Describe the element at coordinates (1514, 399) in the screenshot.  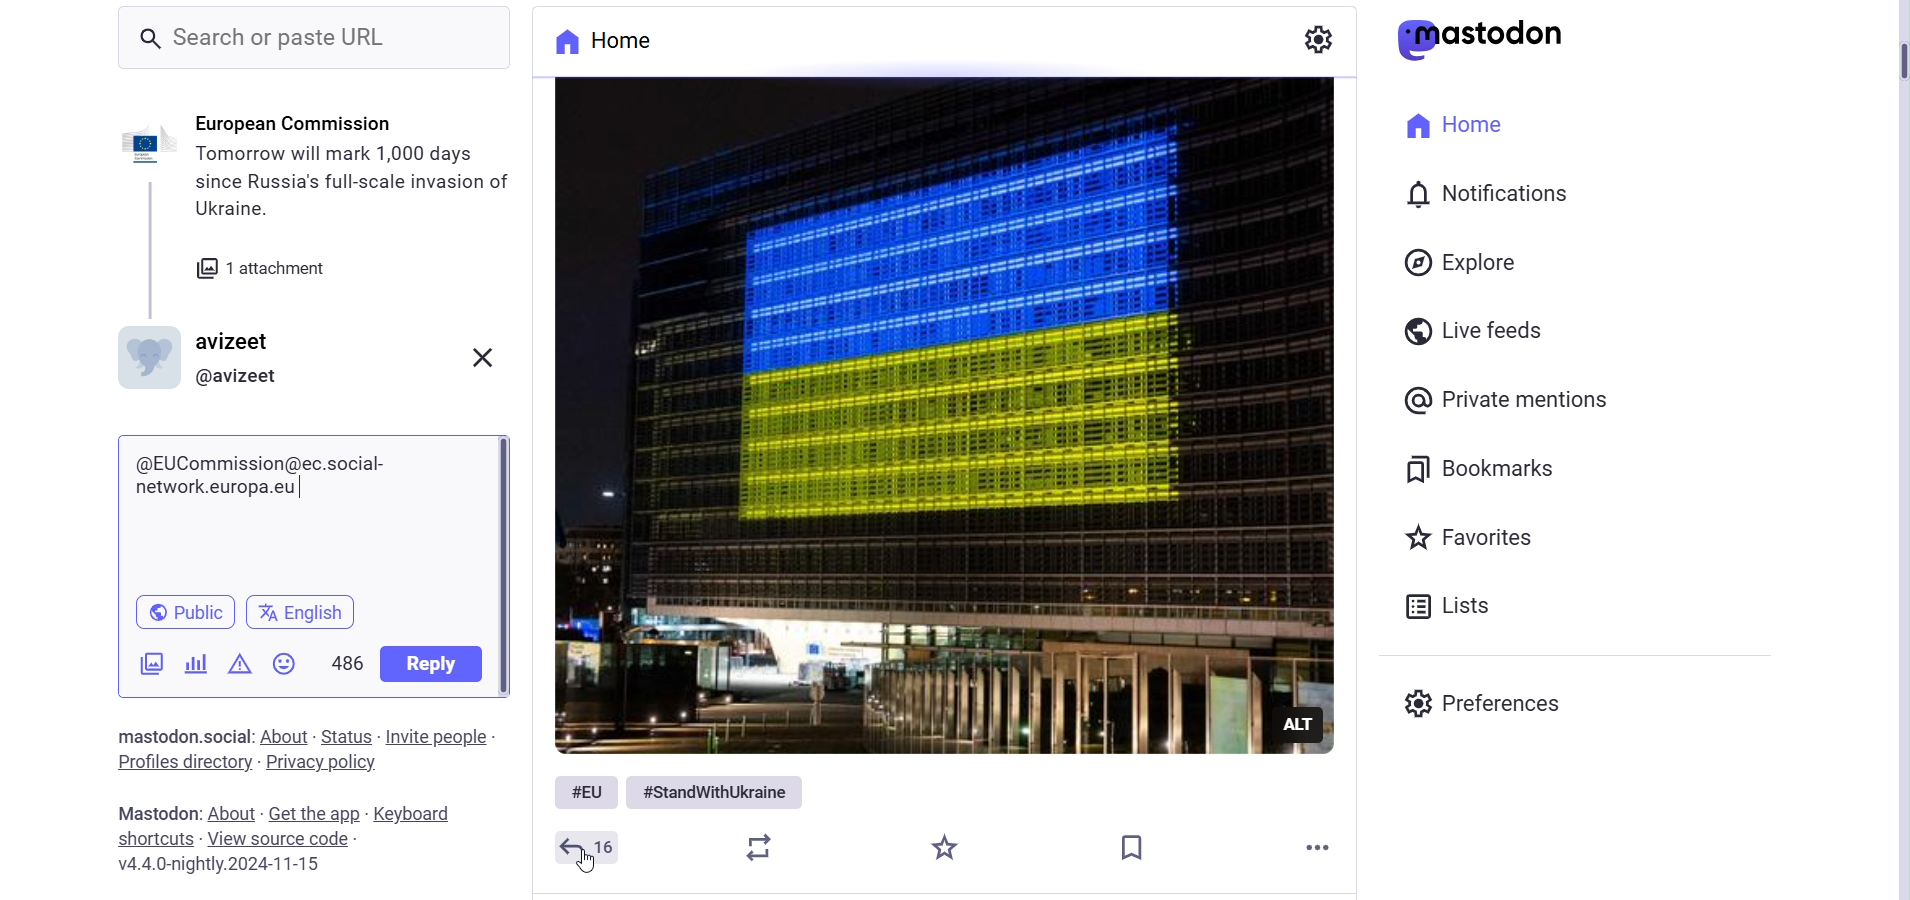
I see `Private Mentions` at that location.